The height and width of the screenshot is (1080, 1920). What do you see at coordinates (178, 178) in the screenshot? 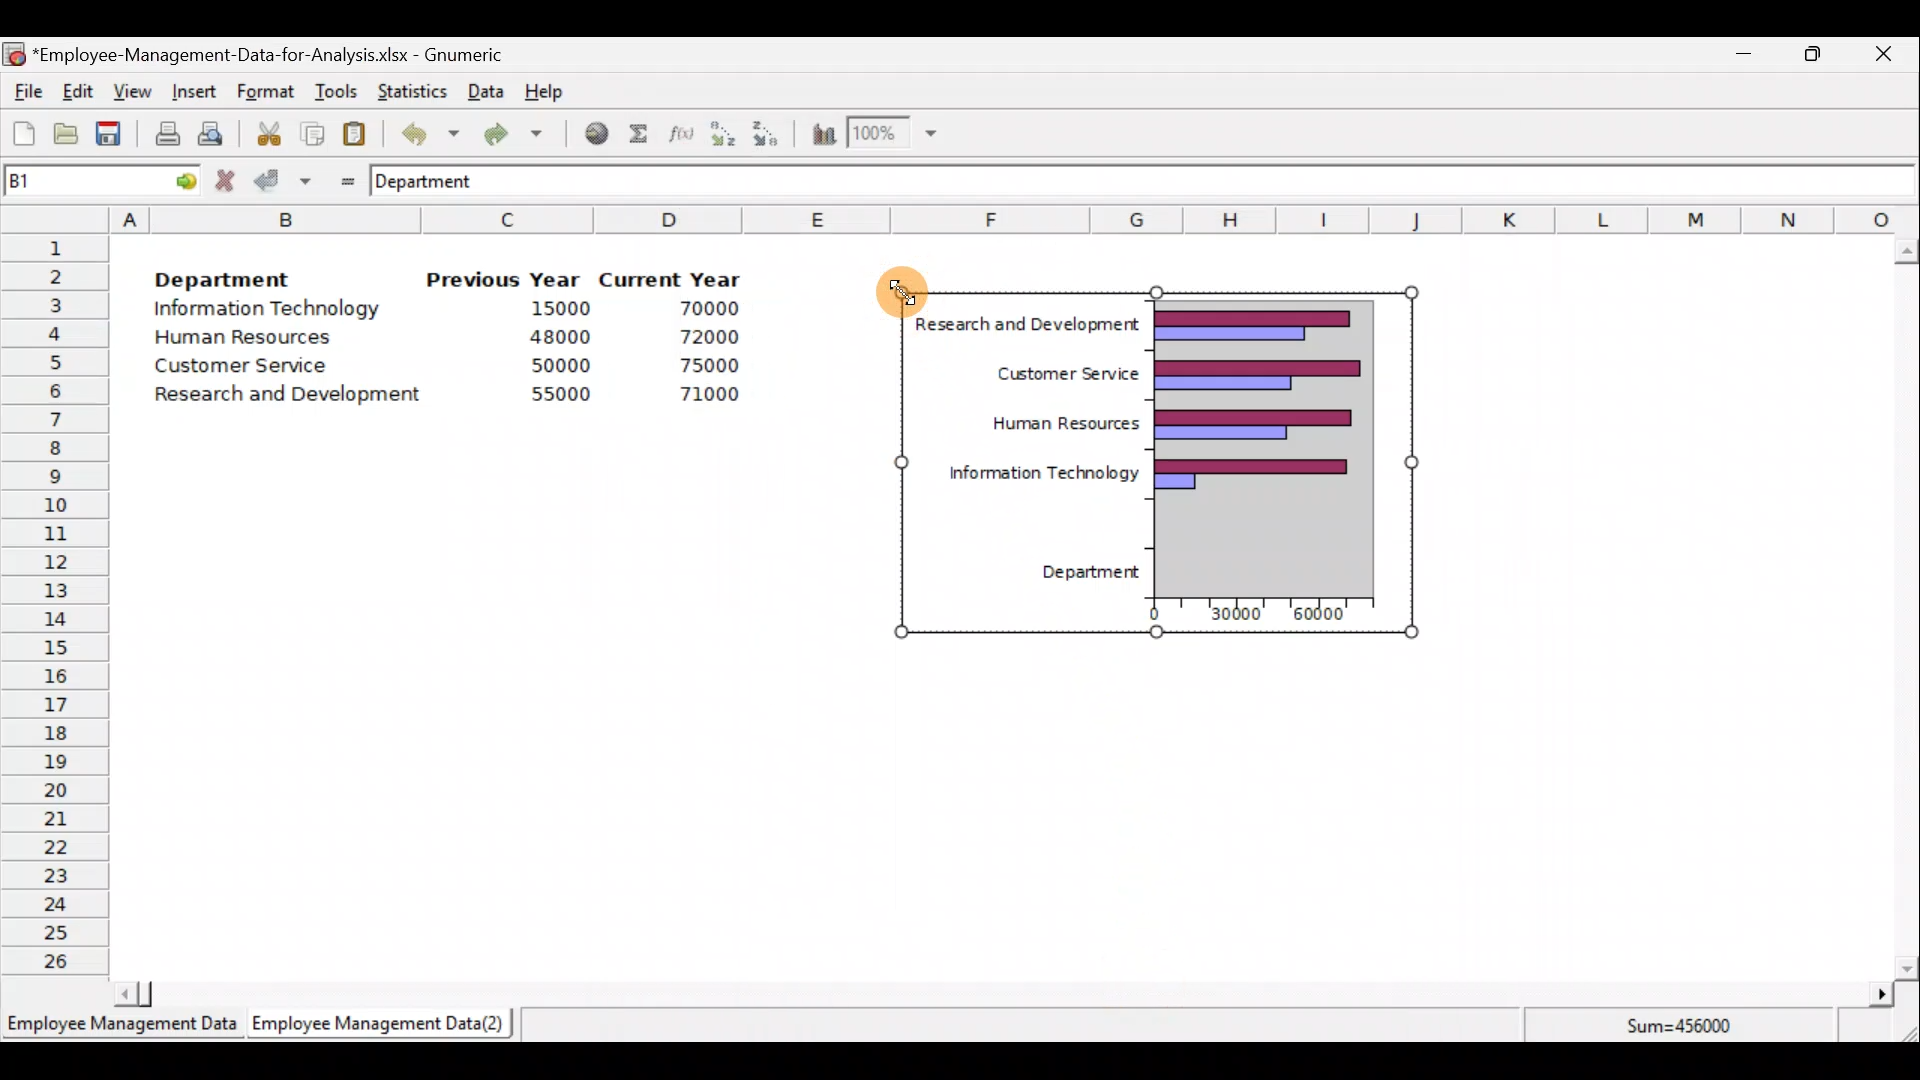
I see `go to` at bounding box center [178, 178].